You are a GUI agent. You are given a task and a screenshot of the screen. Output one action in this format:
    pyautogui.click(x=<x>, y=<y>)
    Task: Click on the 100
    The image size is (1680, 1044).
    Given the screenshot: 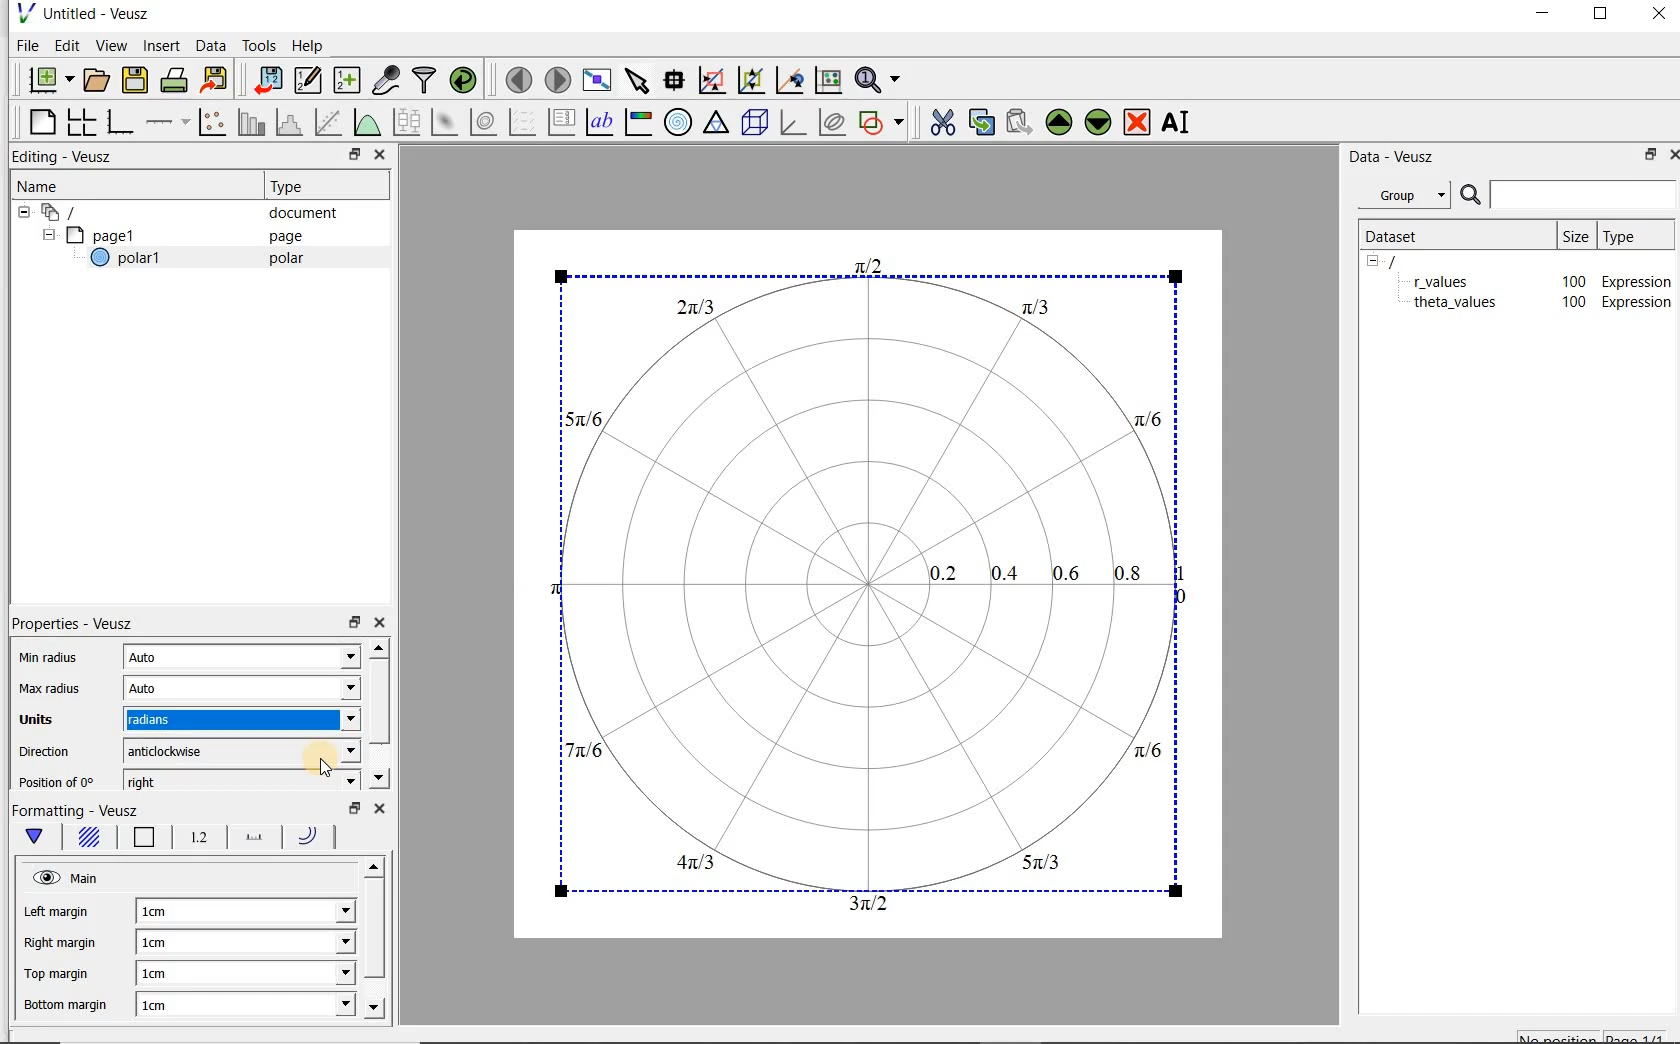 What is the action you would take?
    pyautogui.click(x=1568, y=279)
    